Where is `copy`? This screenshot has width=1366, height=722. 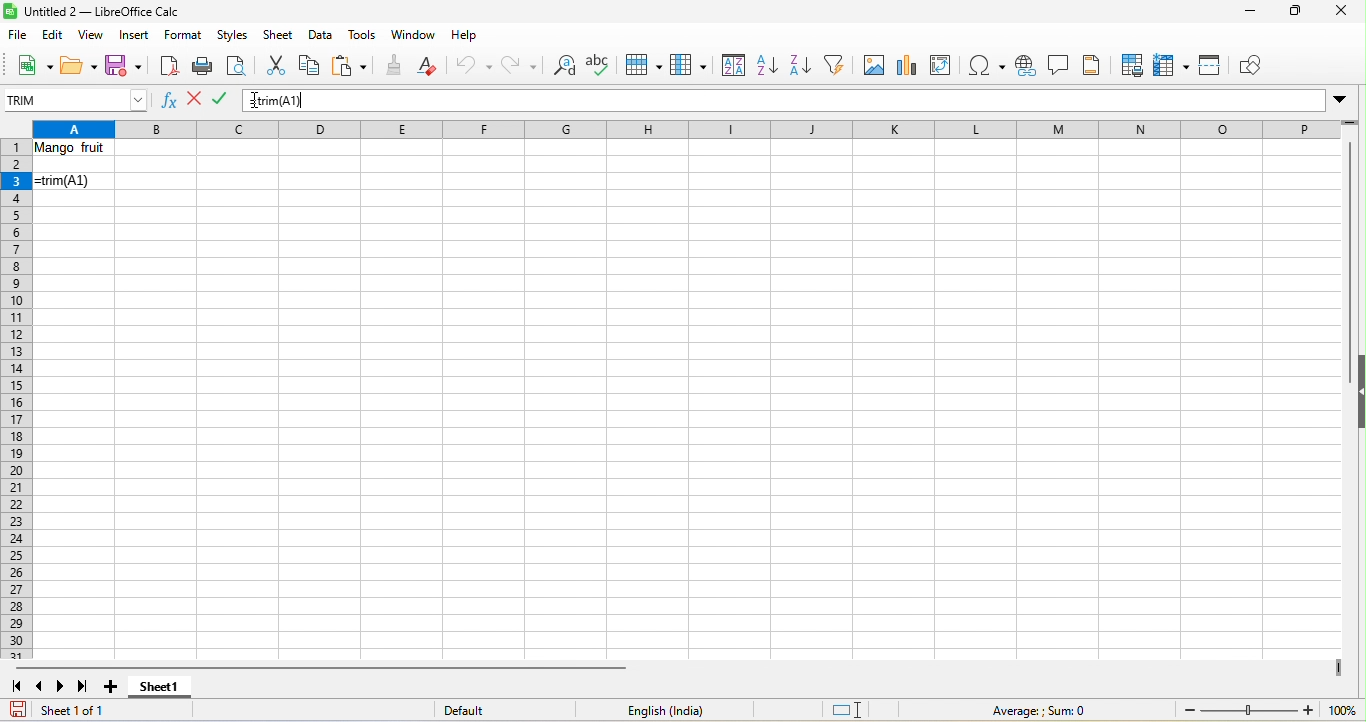 copy is located at coordinates (310, 67).